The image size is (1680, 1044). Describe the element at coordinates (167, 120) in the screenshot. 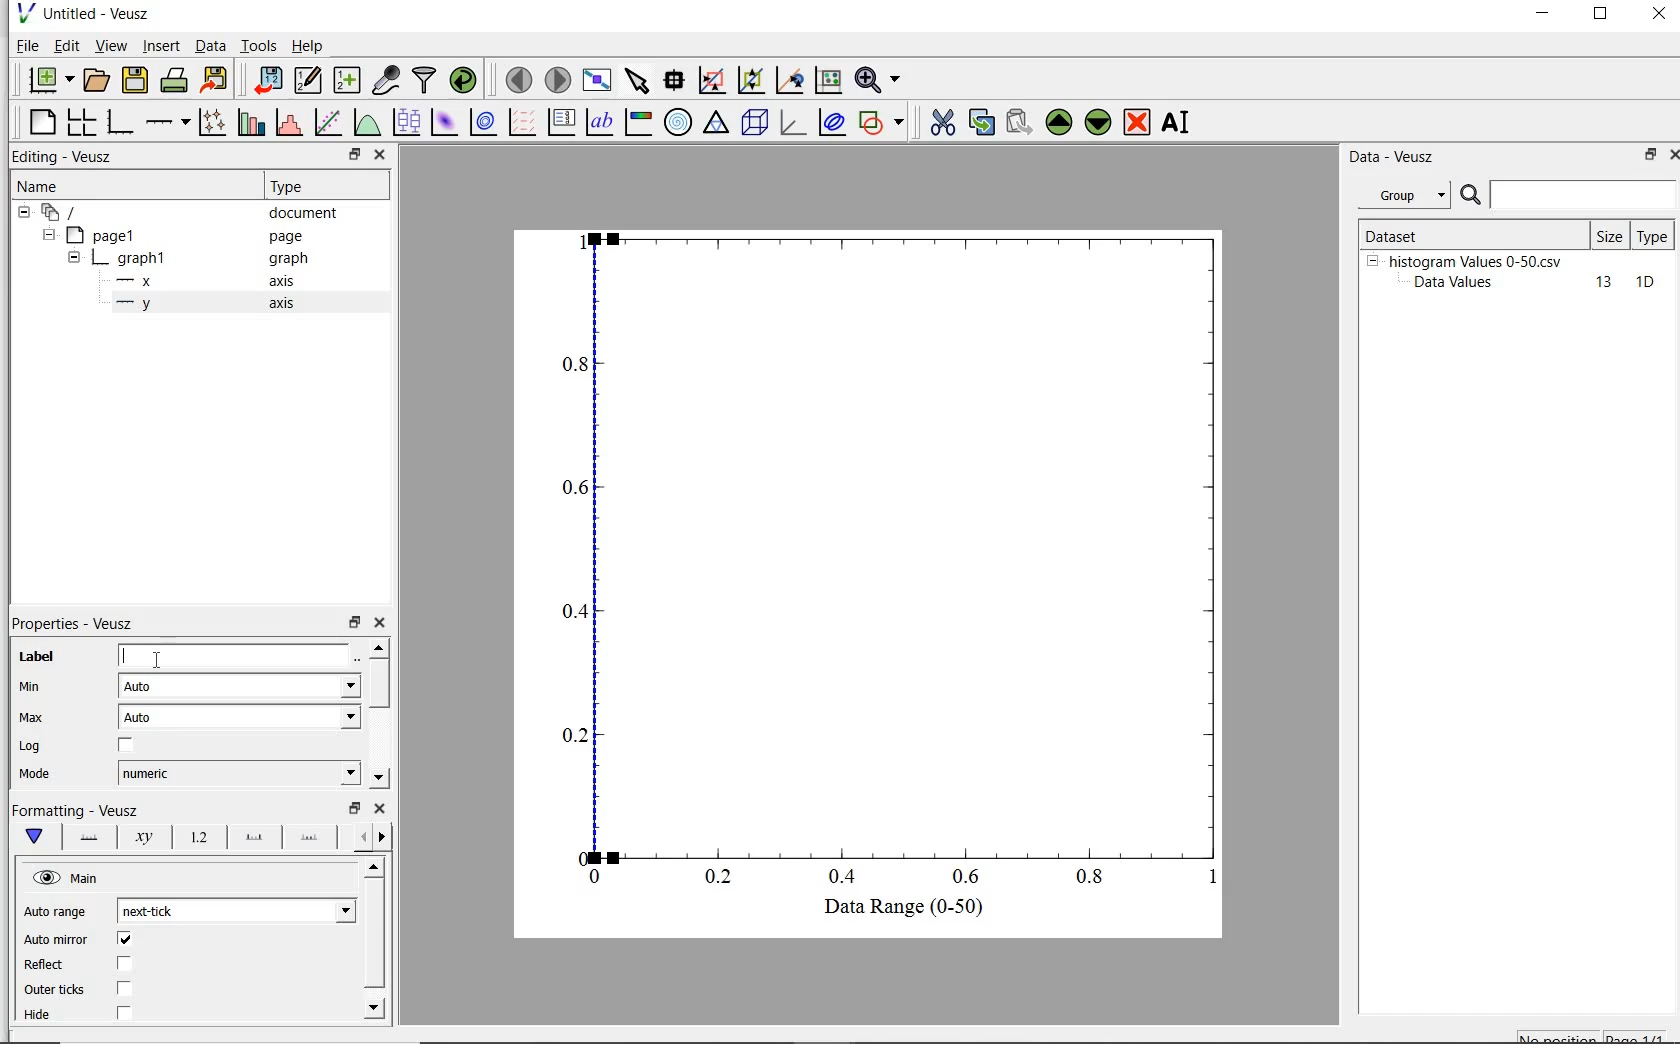

I see `add axis on the plot` at that location.